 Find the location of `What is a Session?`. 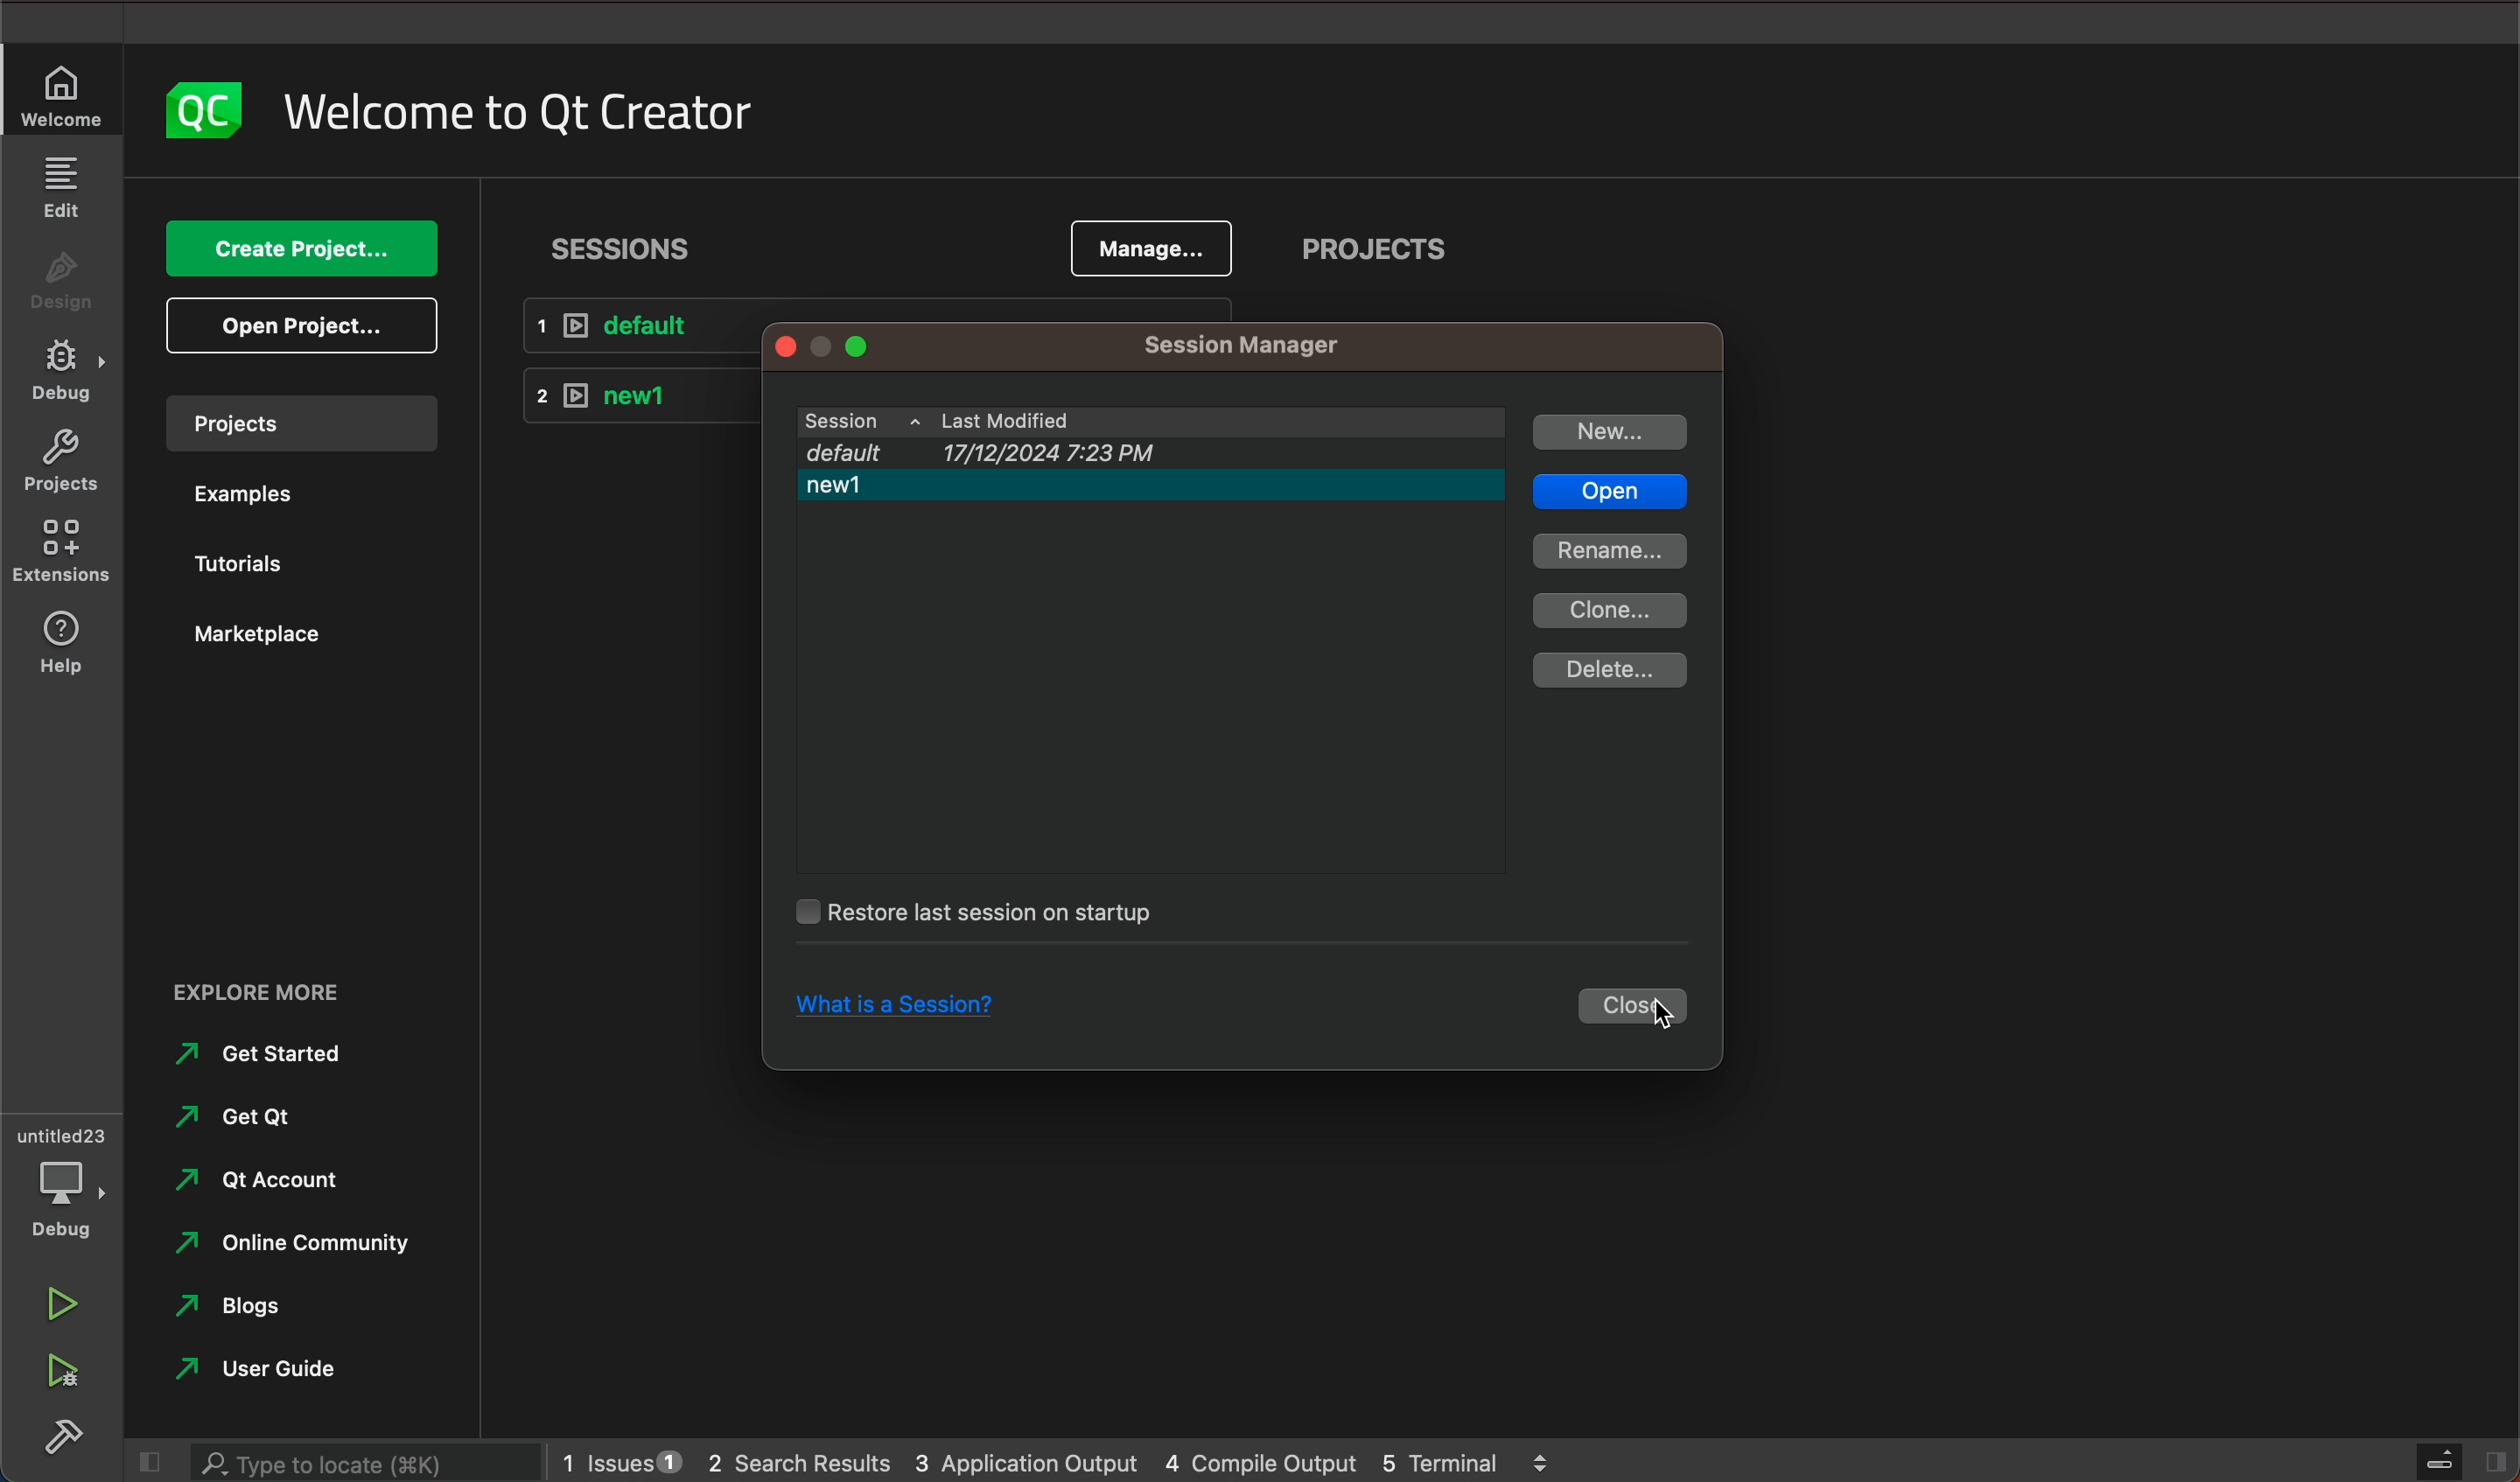

What is a Session? is located at coordinates (908, 1010).